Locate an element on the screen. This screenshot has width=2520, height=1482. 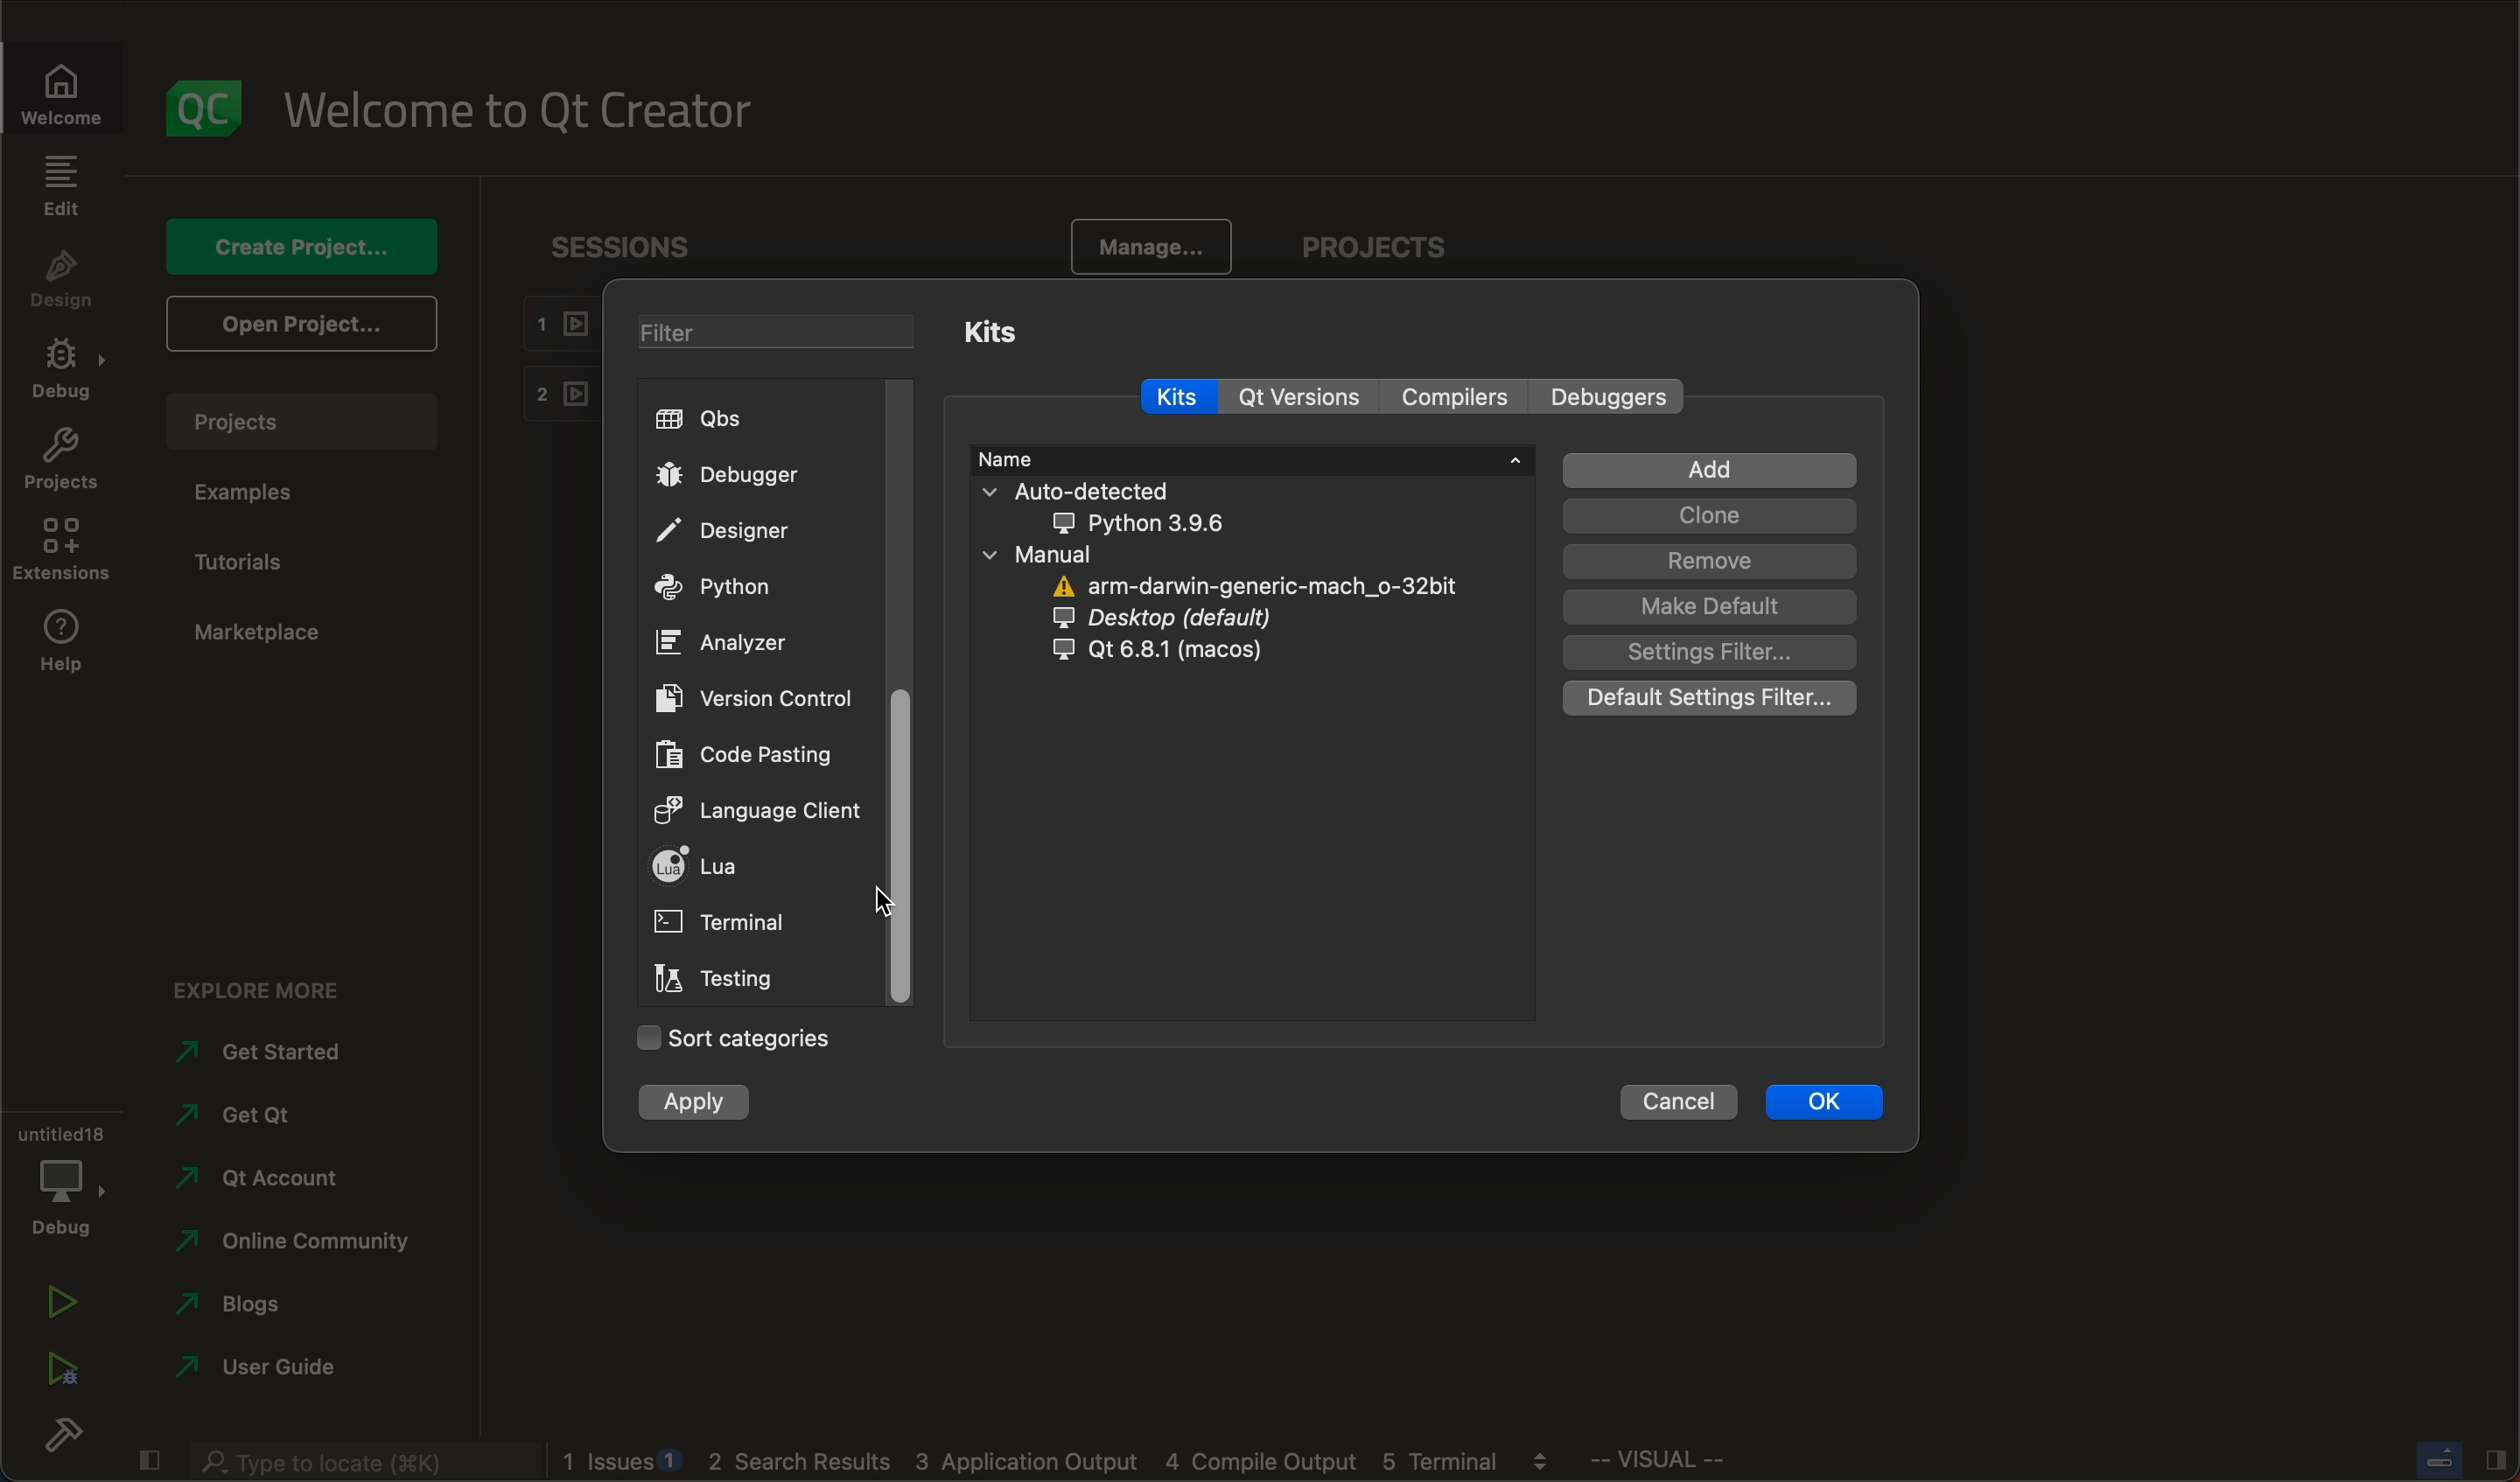
scrollbar is located at coordinates (903, 845).